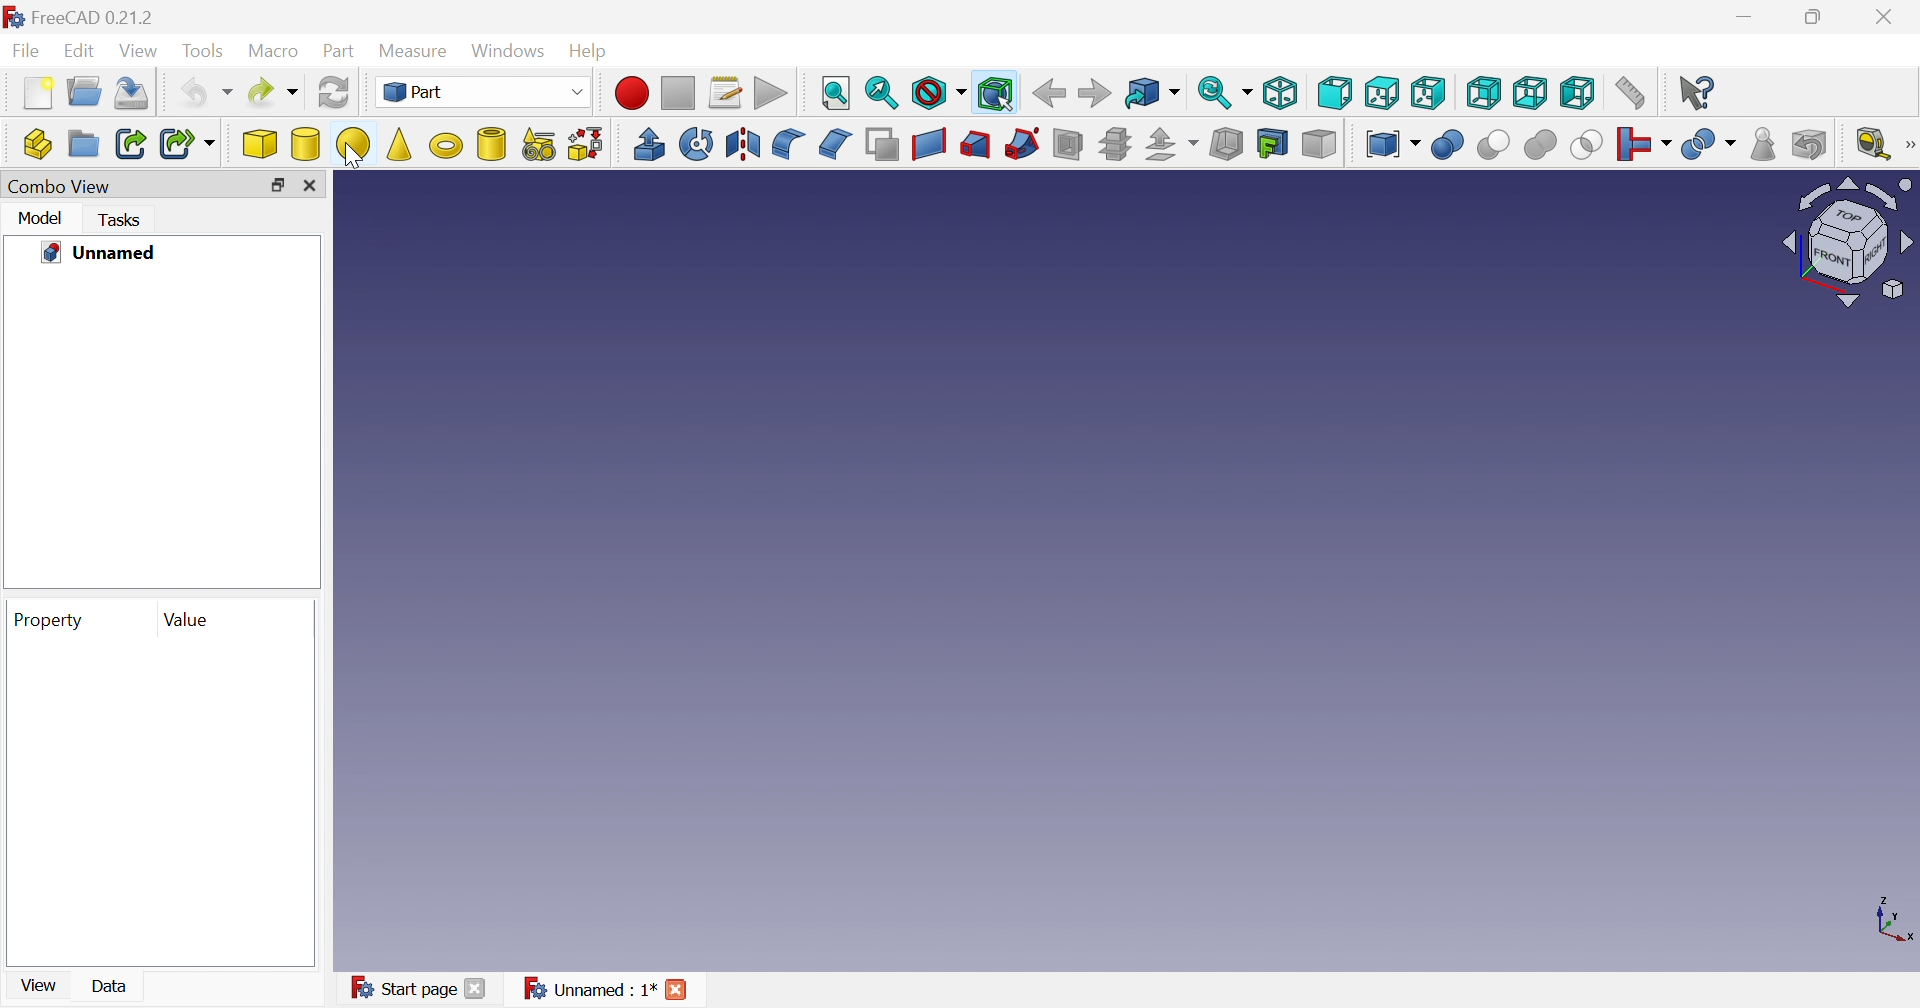 This screenshot has height=1008, width=1920. What do you see at coordinates (315, 186) in the screenshot?
I see `Close` at bounding box center [315, 186].